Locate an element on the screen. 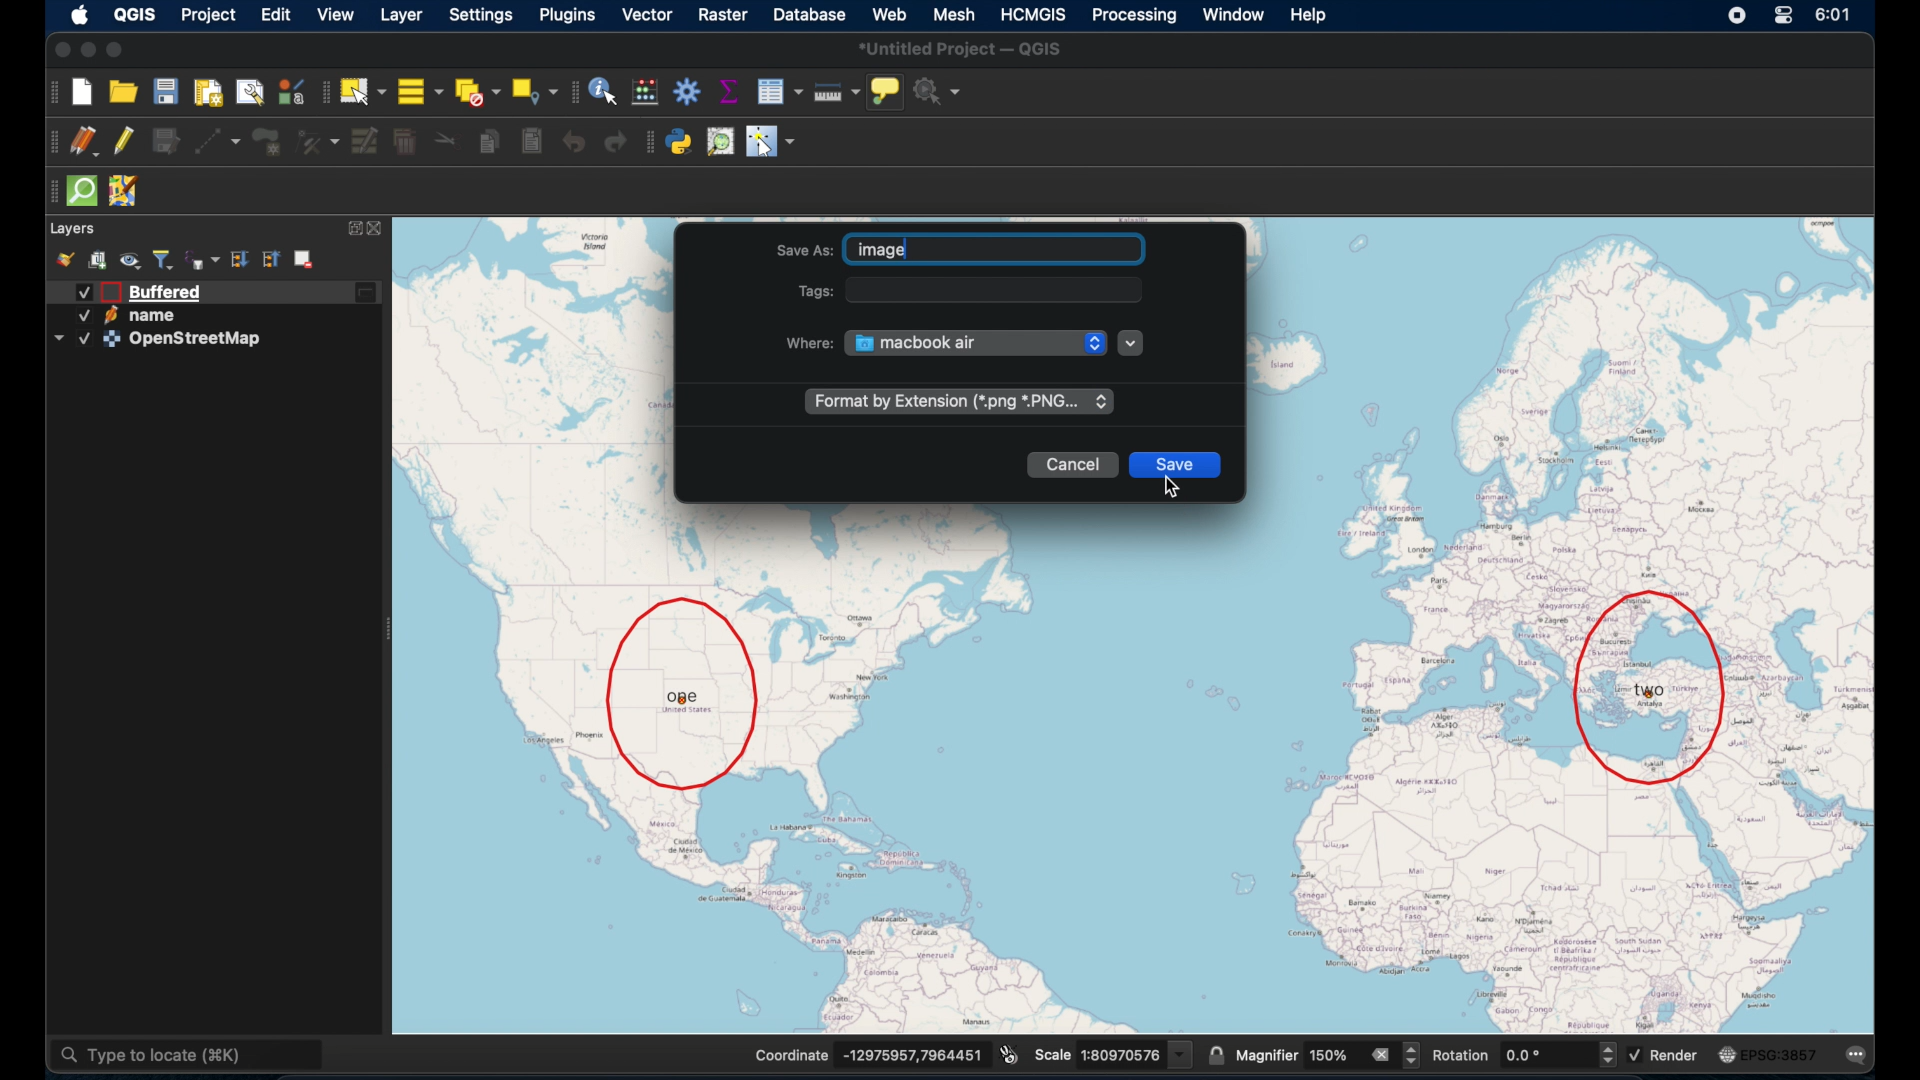  quicksom is located at coordinates (82, 192).